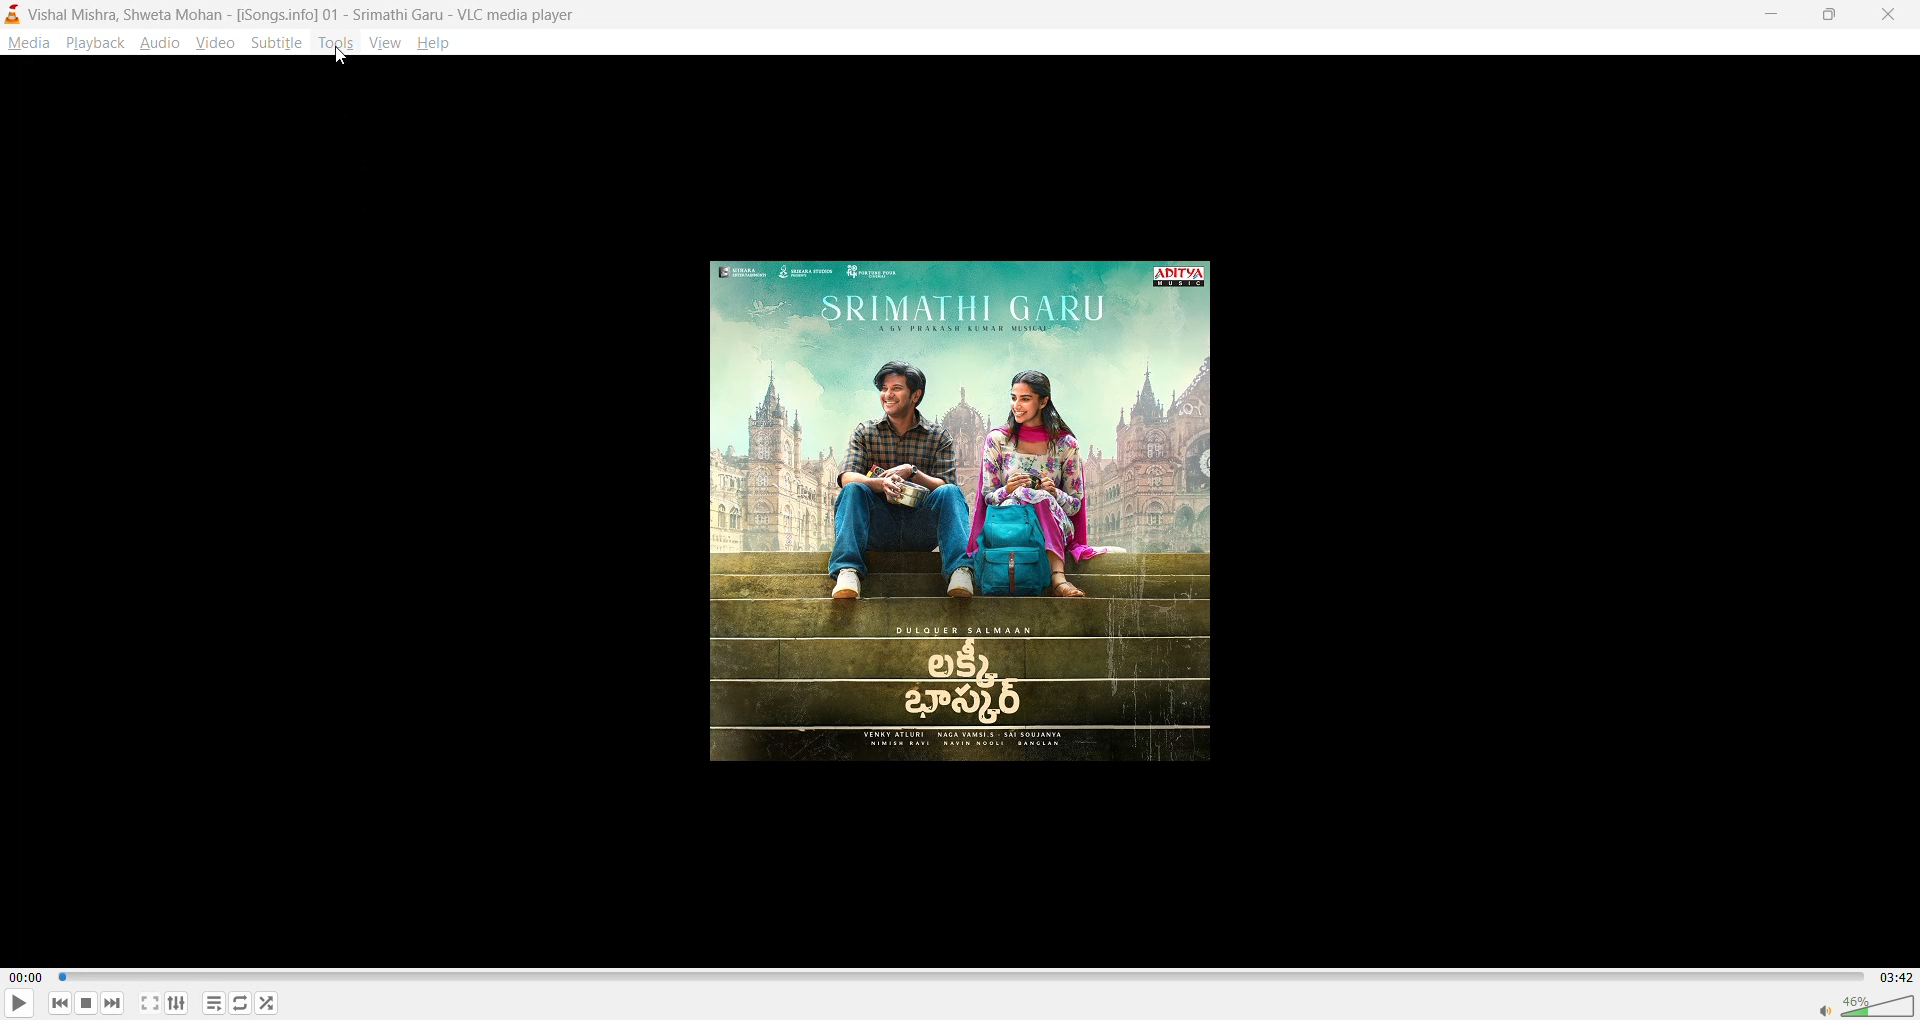 Image resolution: width=1920 pixels, height=1020 pixels. Describe the element at coordinates (958, 978) in the screenshot. I see `track slider` at that location.